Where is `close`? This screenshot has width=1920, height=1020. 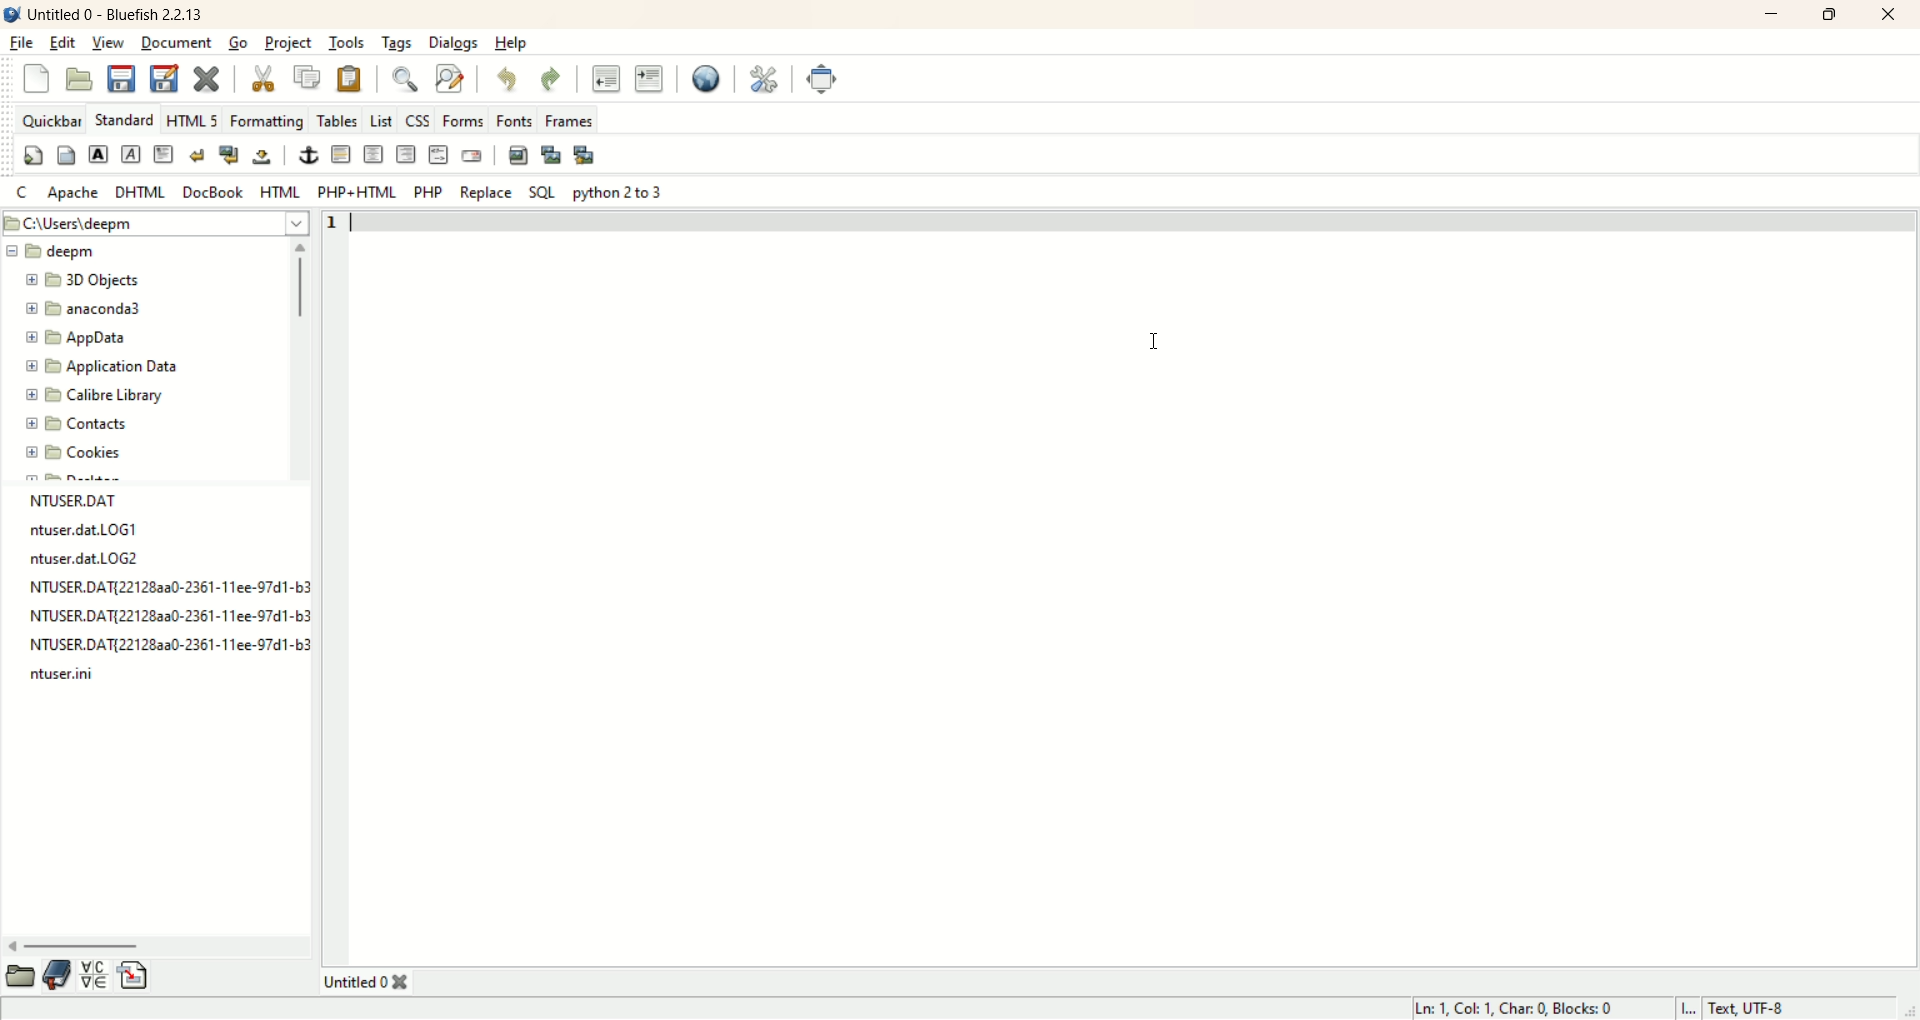
close is located at coordinates (1891, 14).